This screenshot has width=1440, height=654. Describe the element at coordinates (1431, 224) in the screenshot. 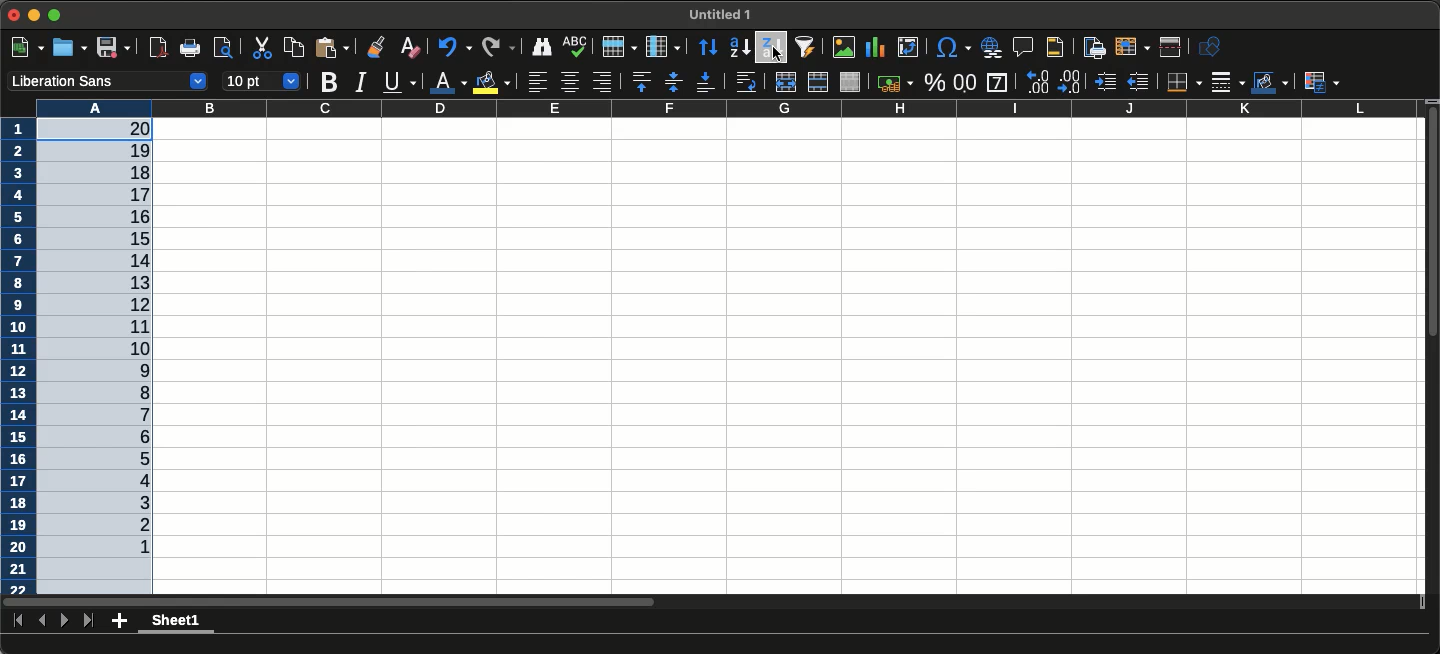

I see `Scroll` at that location.